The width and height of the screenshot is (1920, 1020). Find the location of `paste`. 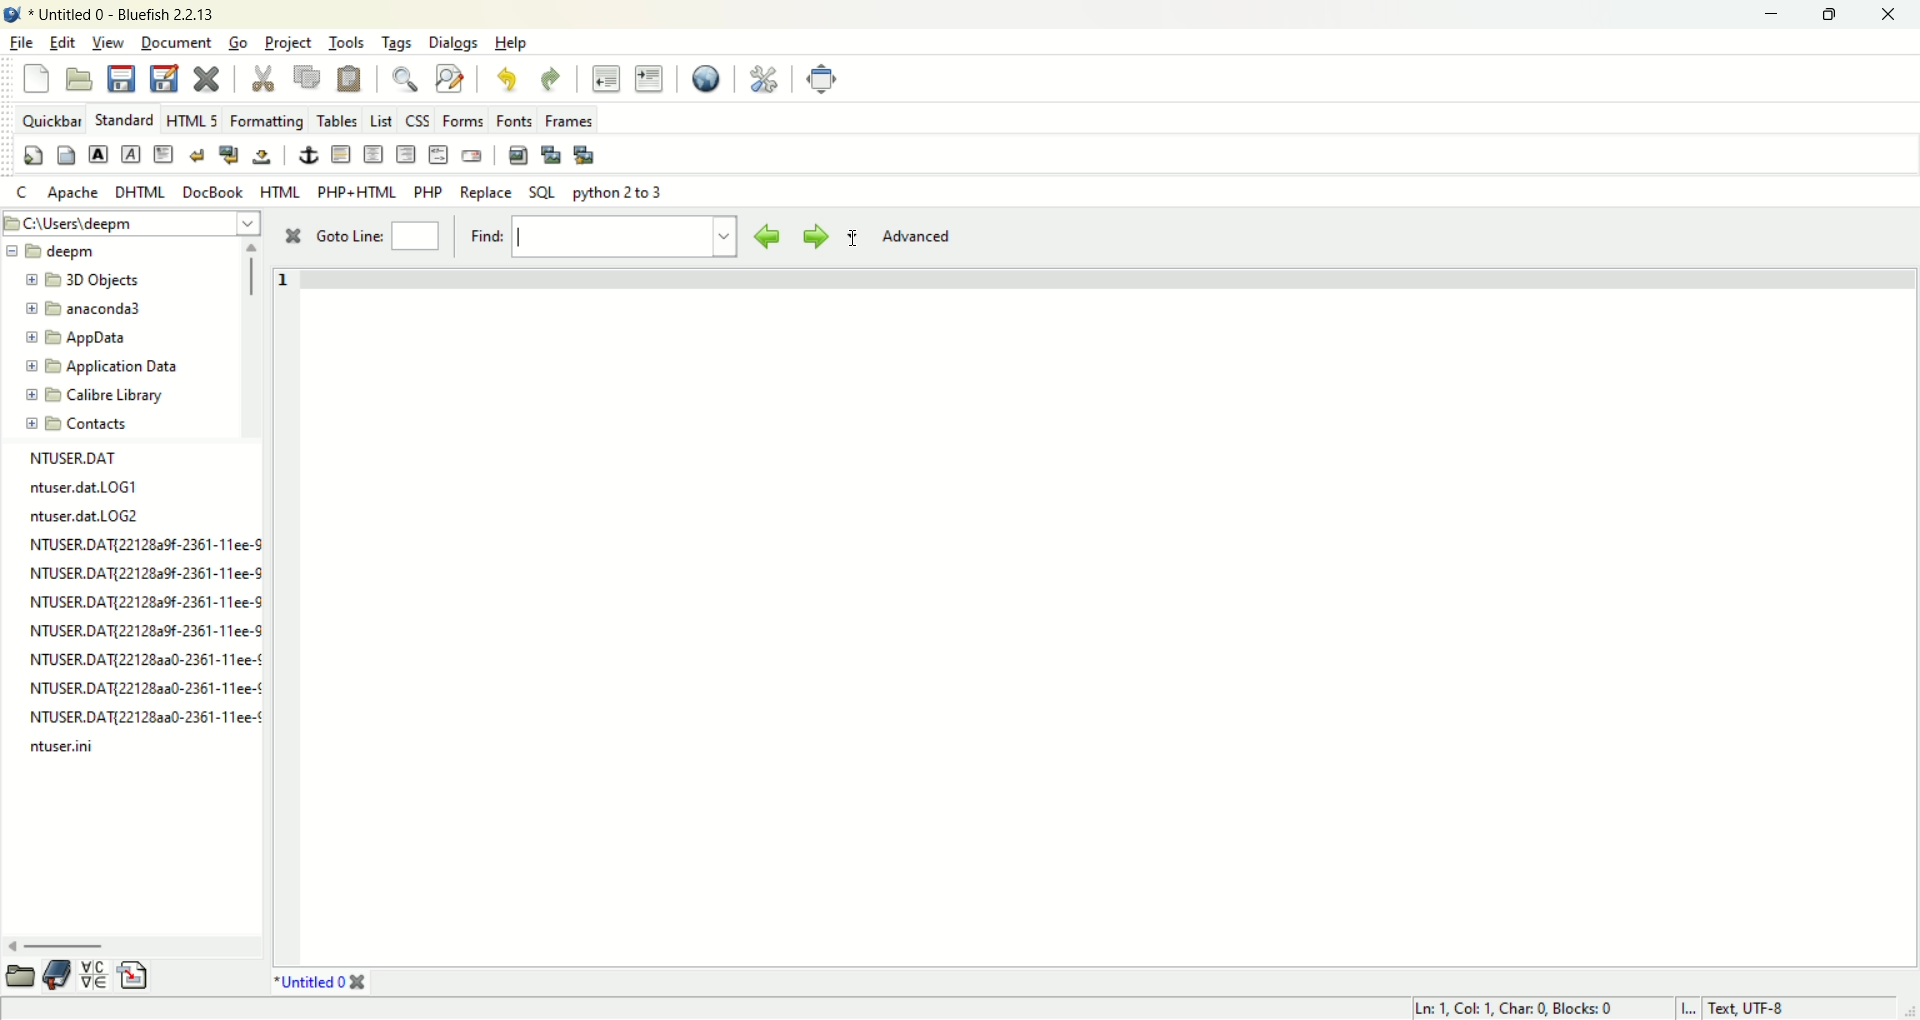

paste is located at coordinates (349, 78).